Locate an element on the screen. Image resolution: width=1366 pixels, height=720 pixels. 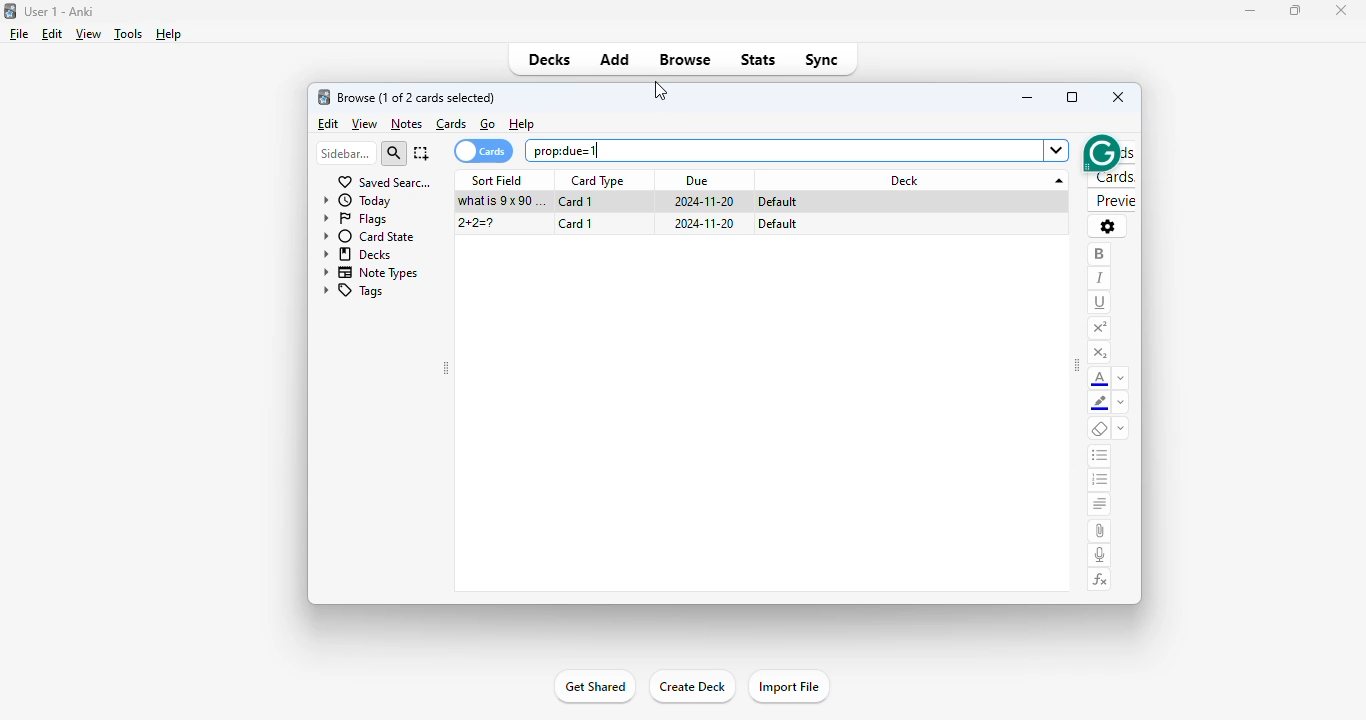
file is located at coordinates (20, 34).